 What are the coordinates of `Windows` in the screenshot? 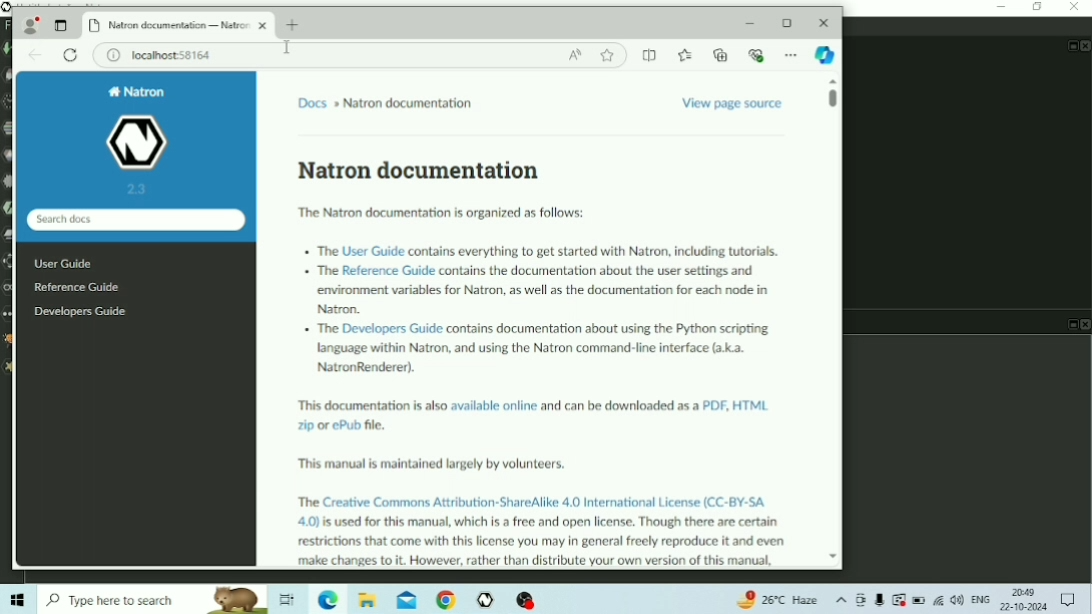 It's located at (20, 600).